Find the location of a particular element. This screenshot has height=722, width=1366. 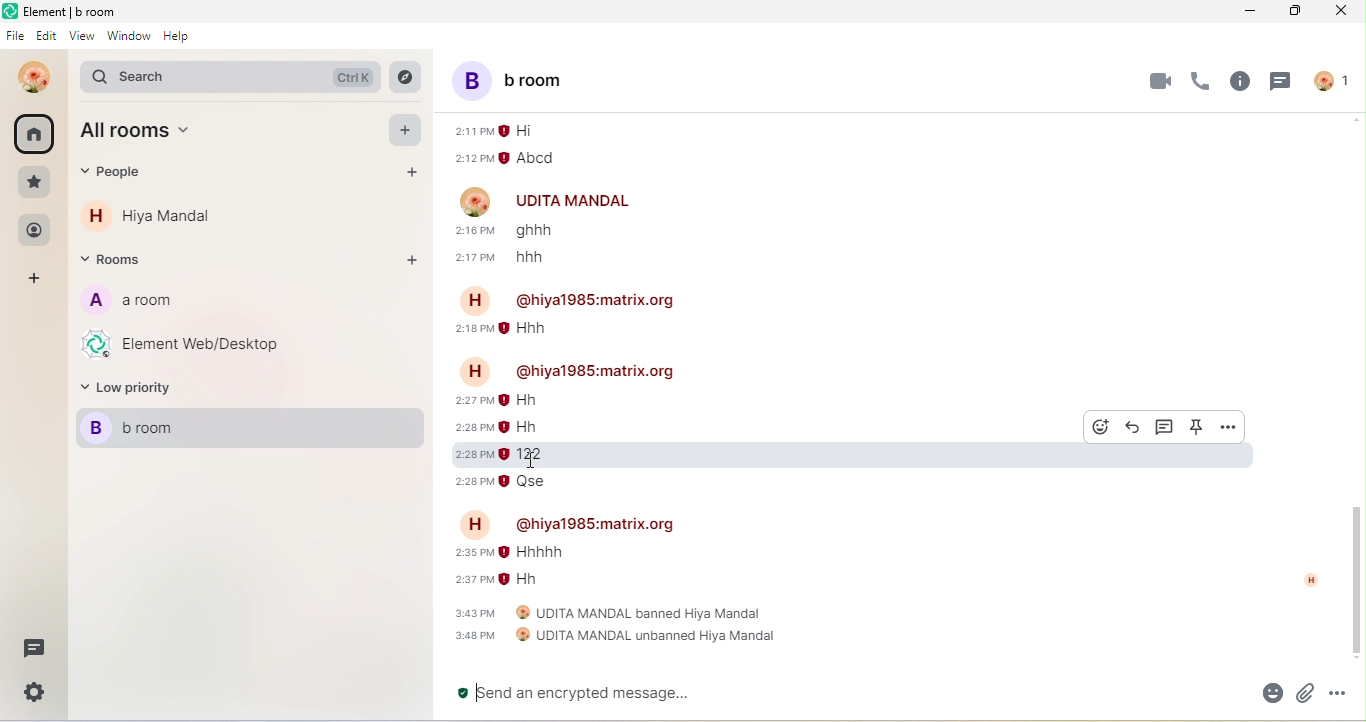

info is located at coordinates (1238, 85).